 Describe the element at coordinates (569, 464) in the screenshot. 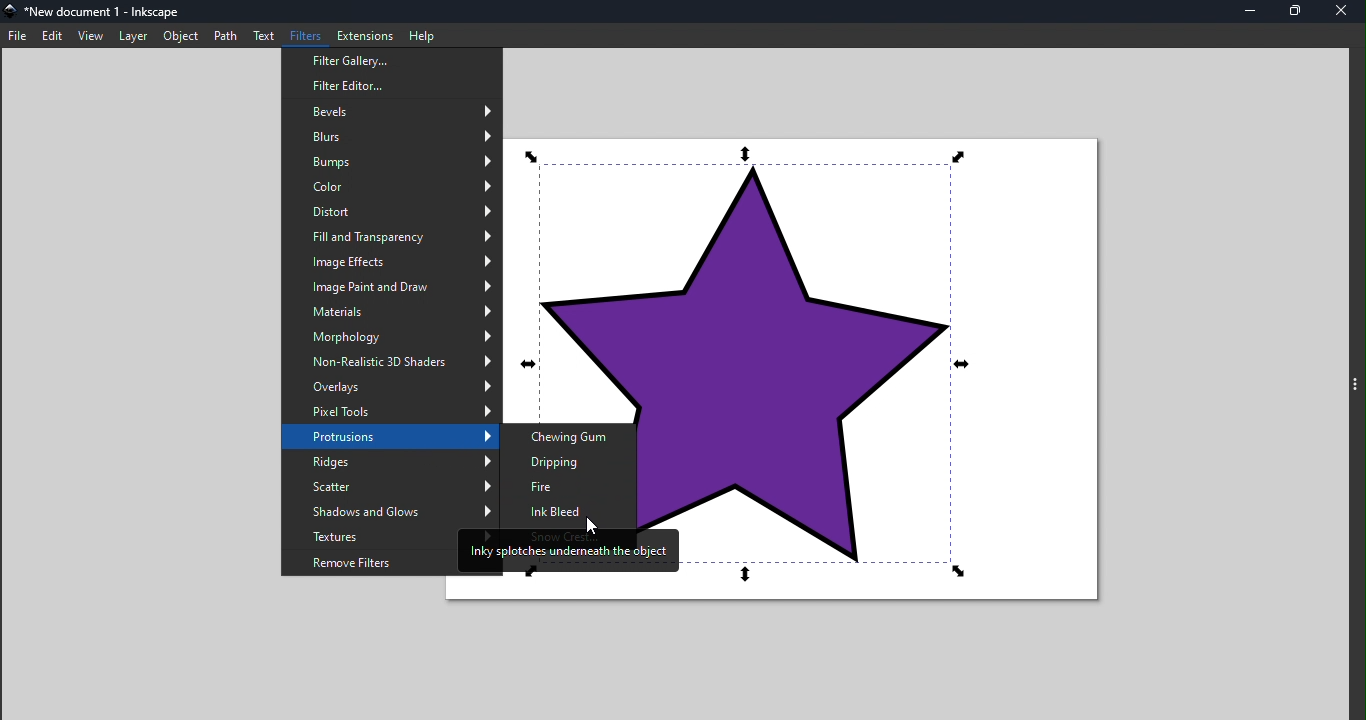

I see `Dripping ` at that location.